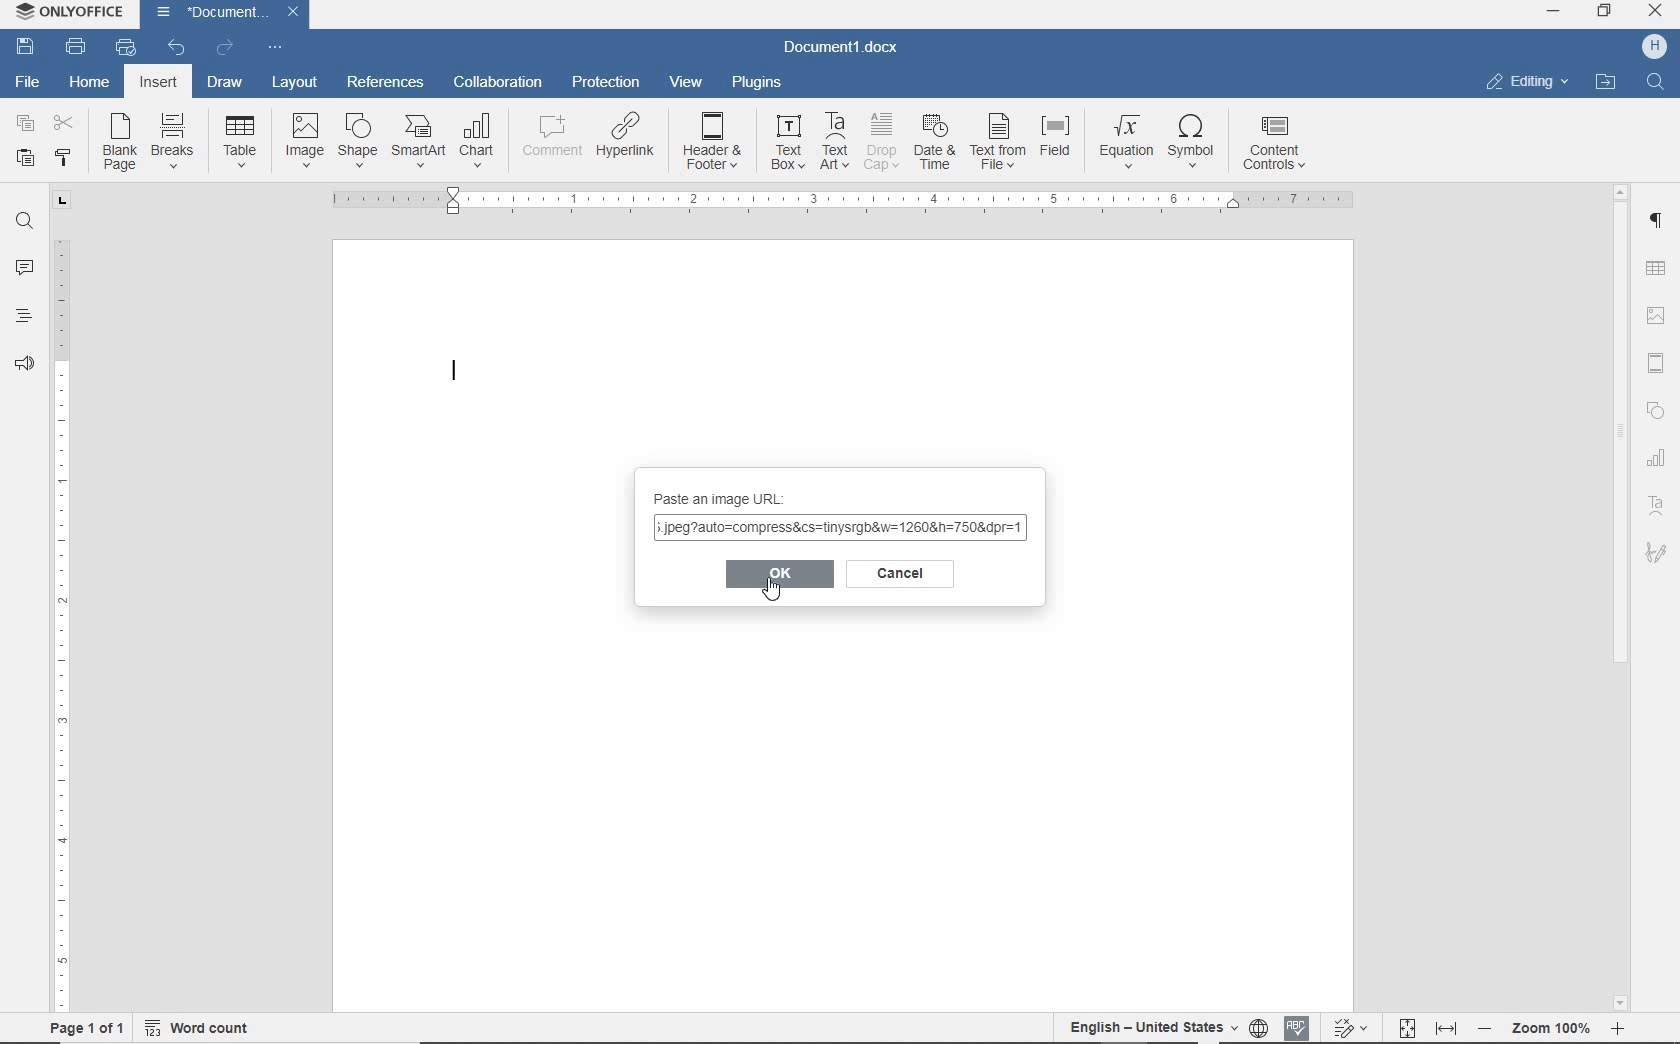 Image resolution: width=1680 pixels, height=1044 pixels. What do you see at coordinates (842, 531) in the screenshot?
I see `Image URL added` at bounding box center [842, 531].